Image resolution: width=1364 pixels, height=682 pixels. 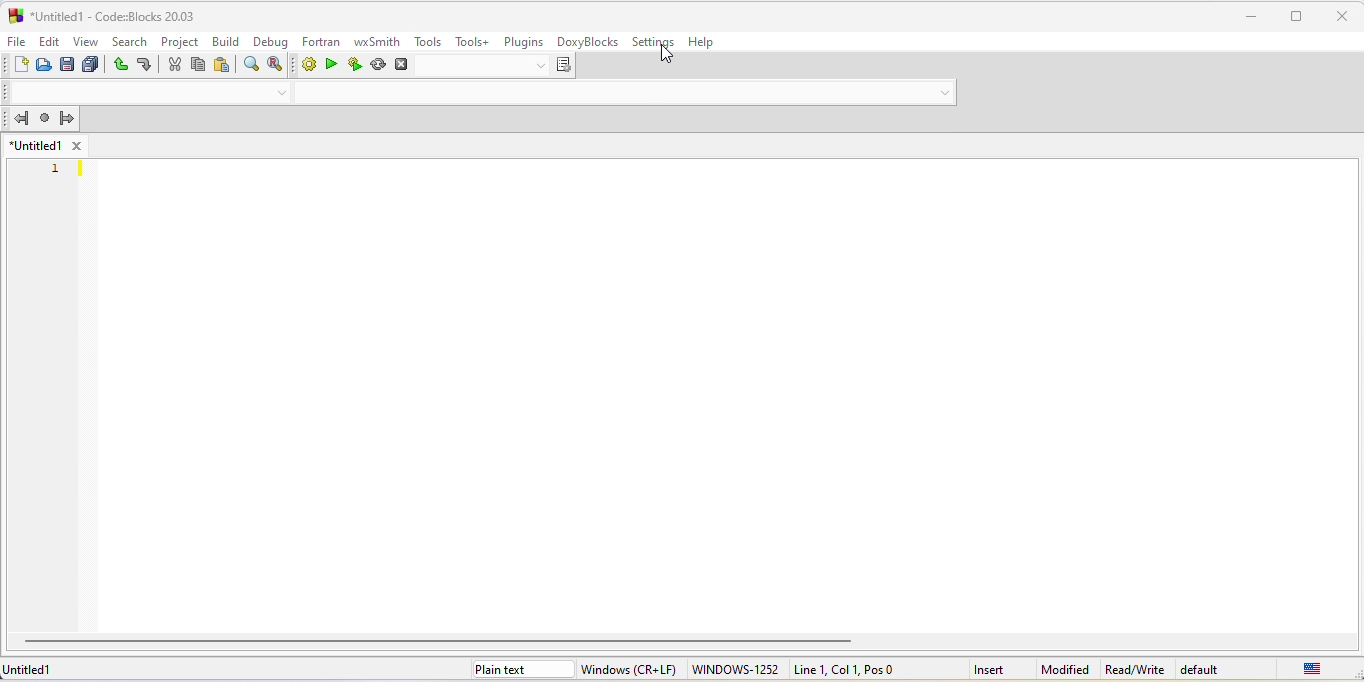 I want to click on cut, so click(x=174, y=64).